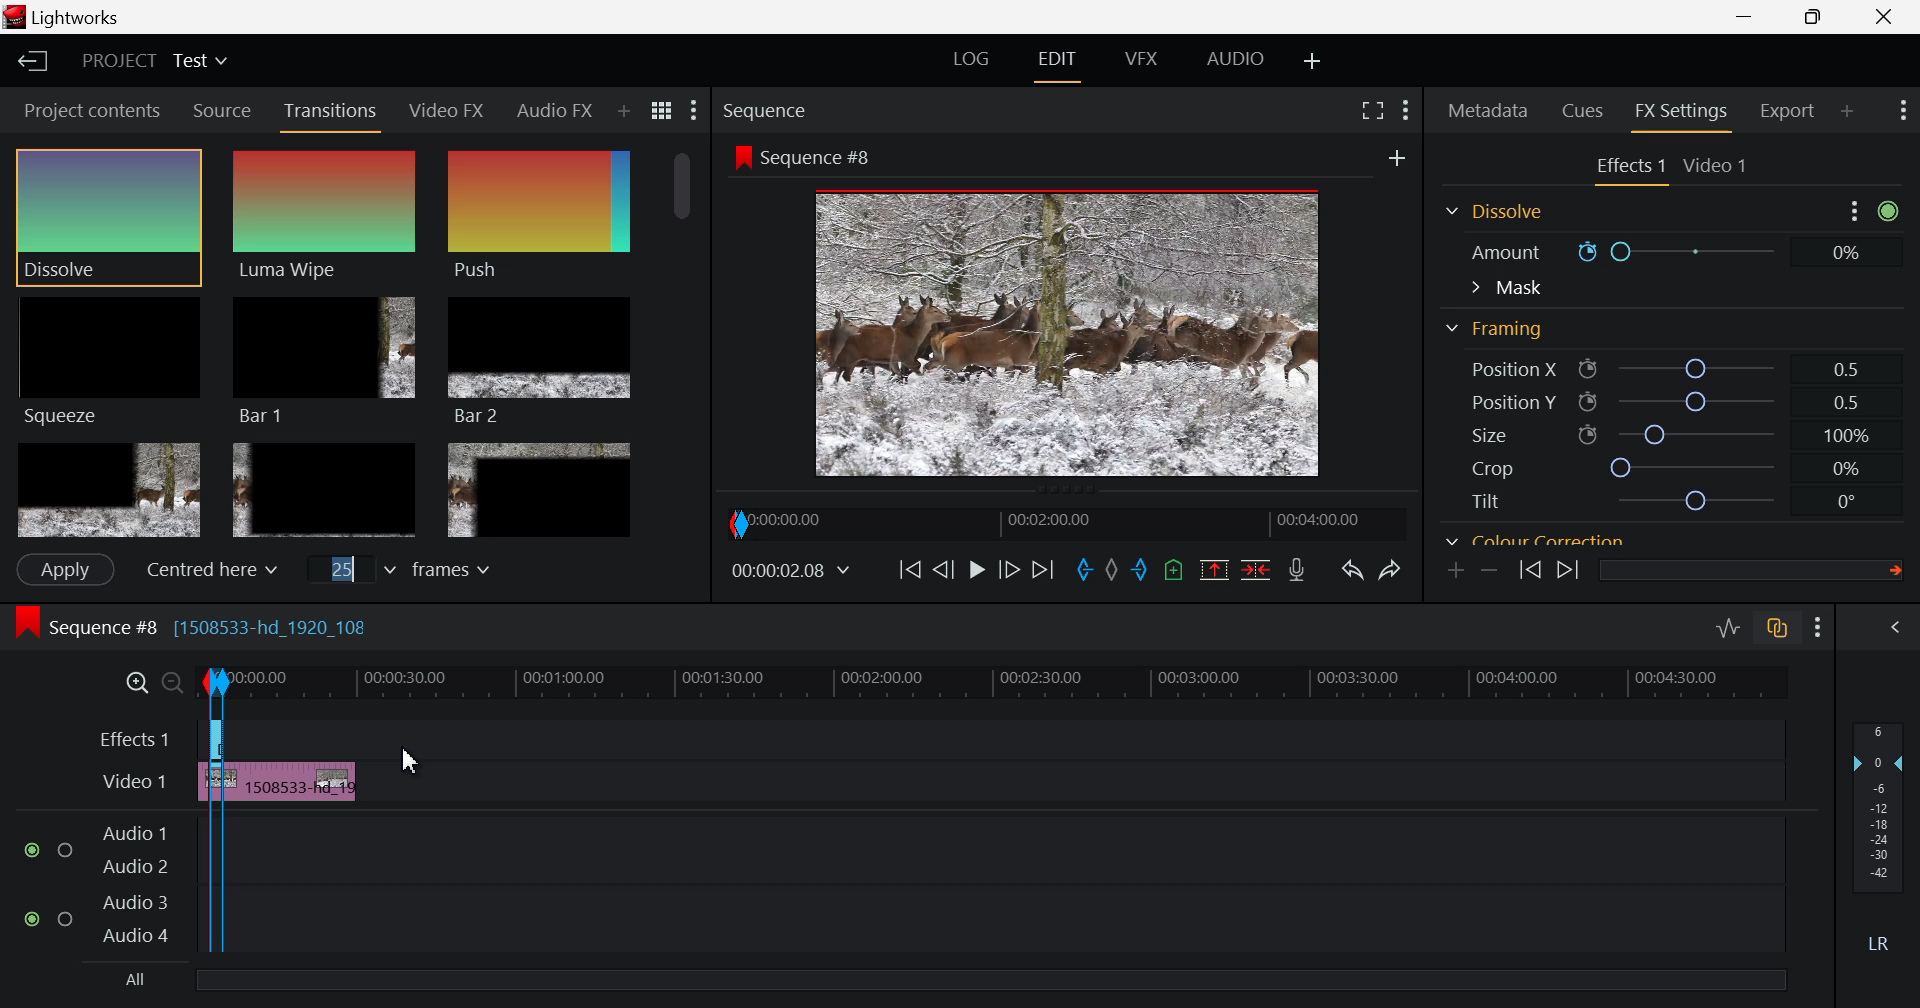 The image size is (1920, 1008). What do you see at coordinates (1900, 361) in the screenshot?
I see `Scroll Bar` at bounding box center [1900, 361].